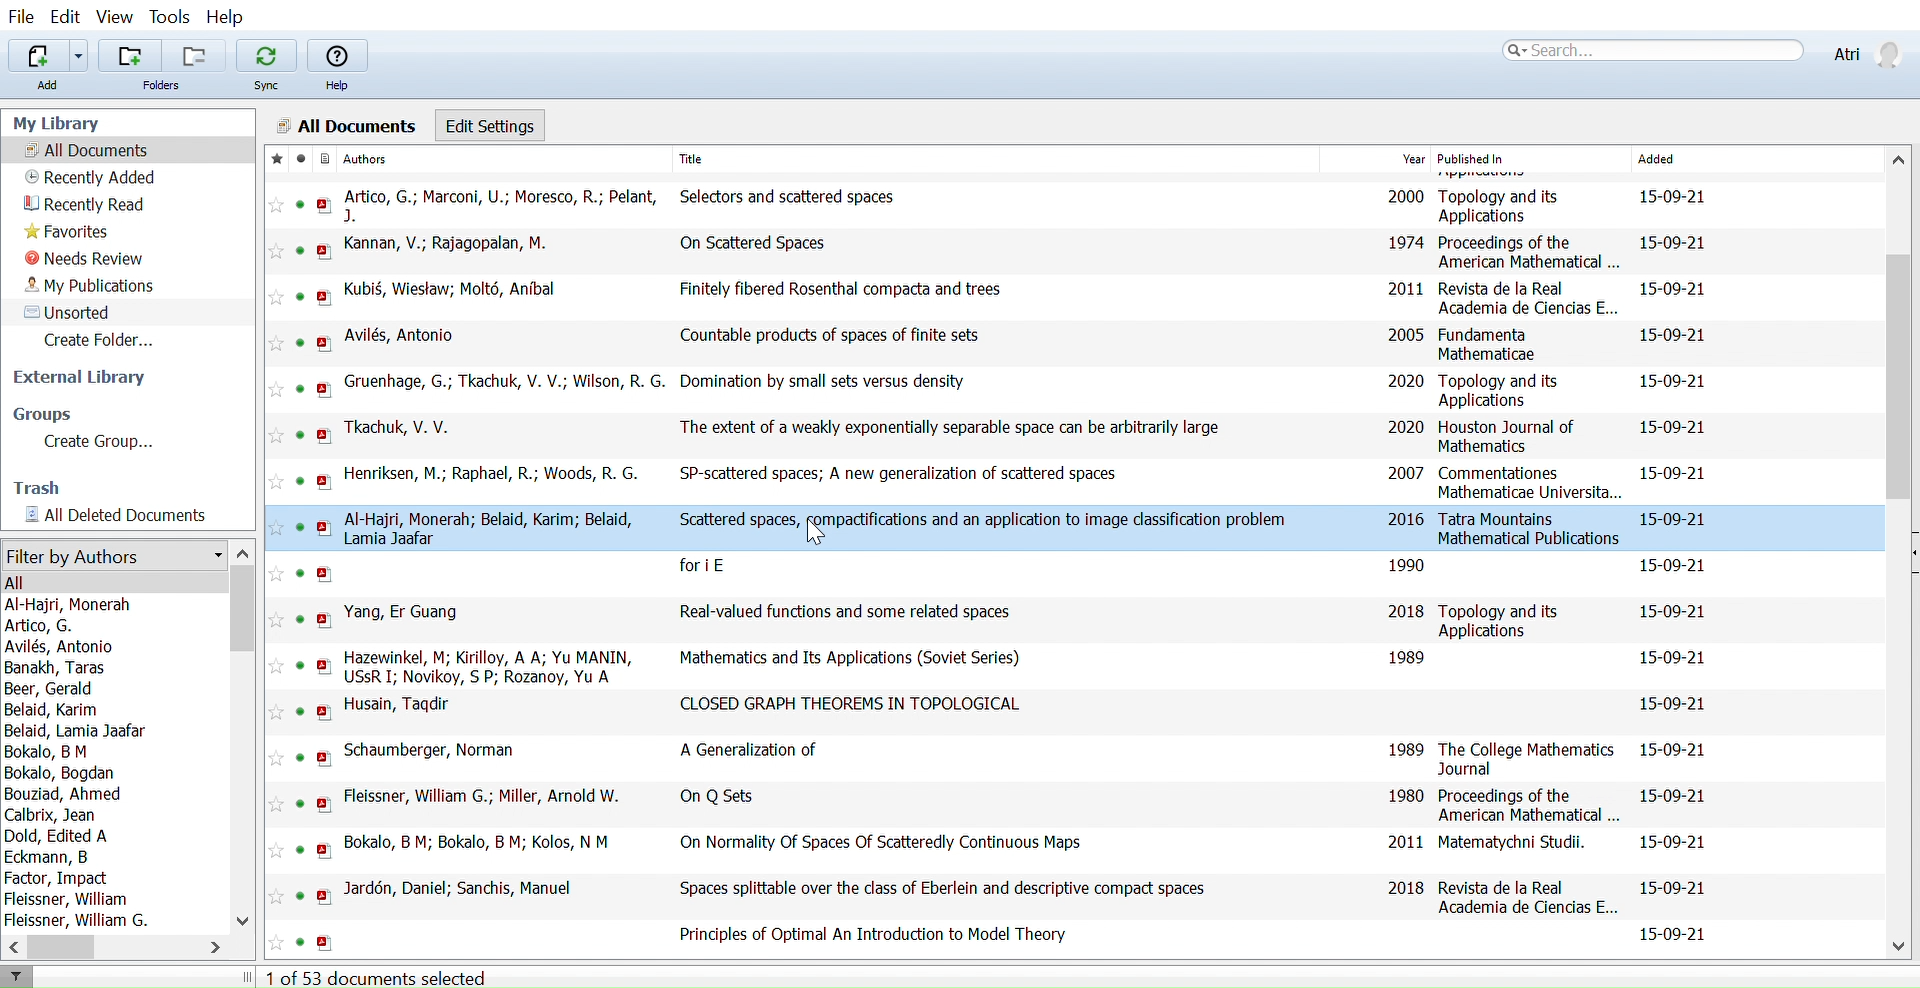  Describe the element at coordinates (274, 852) in the screenshot. I see `Favourite` at that location.